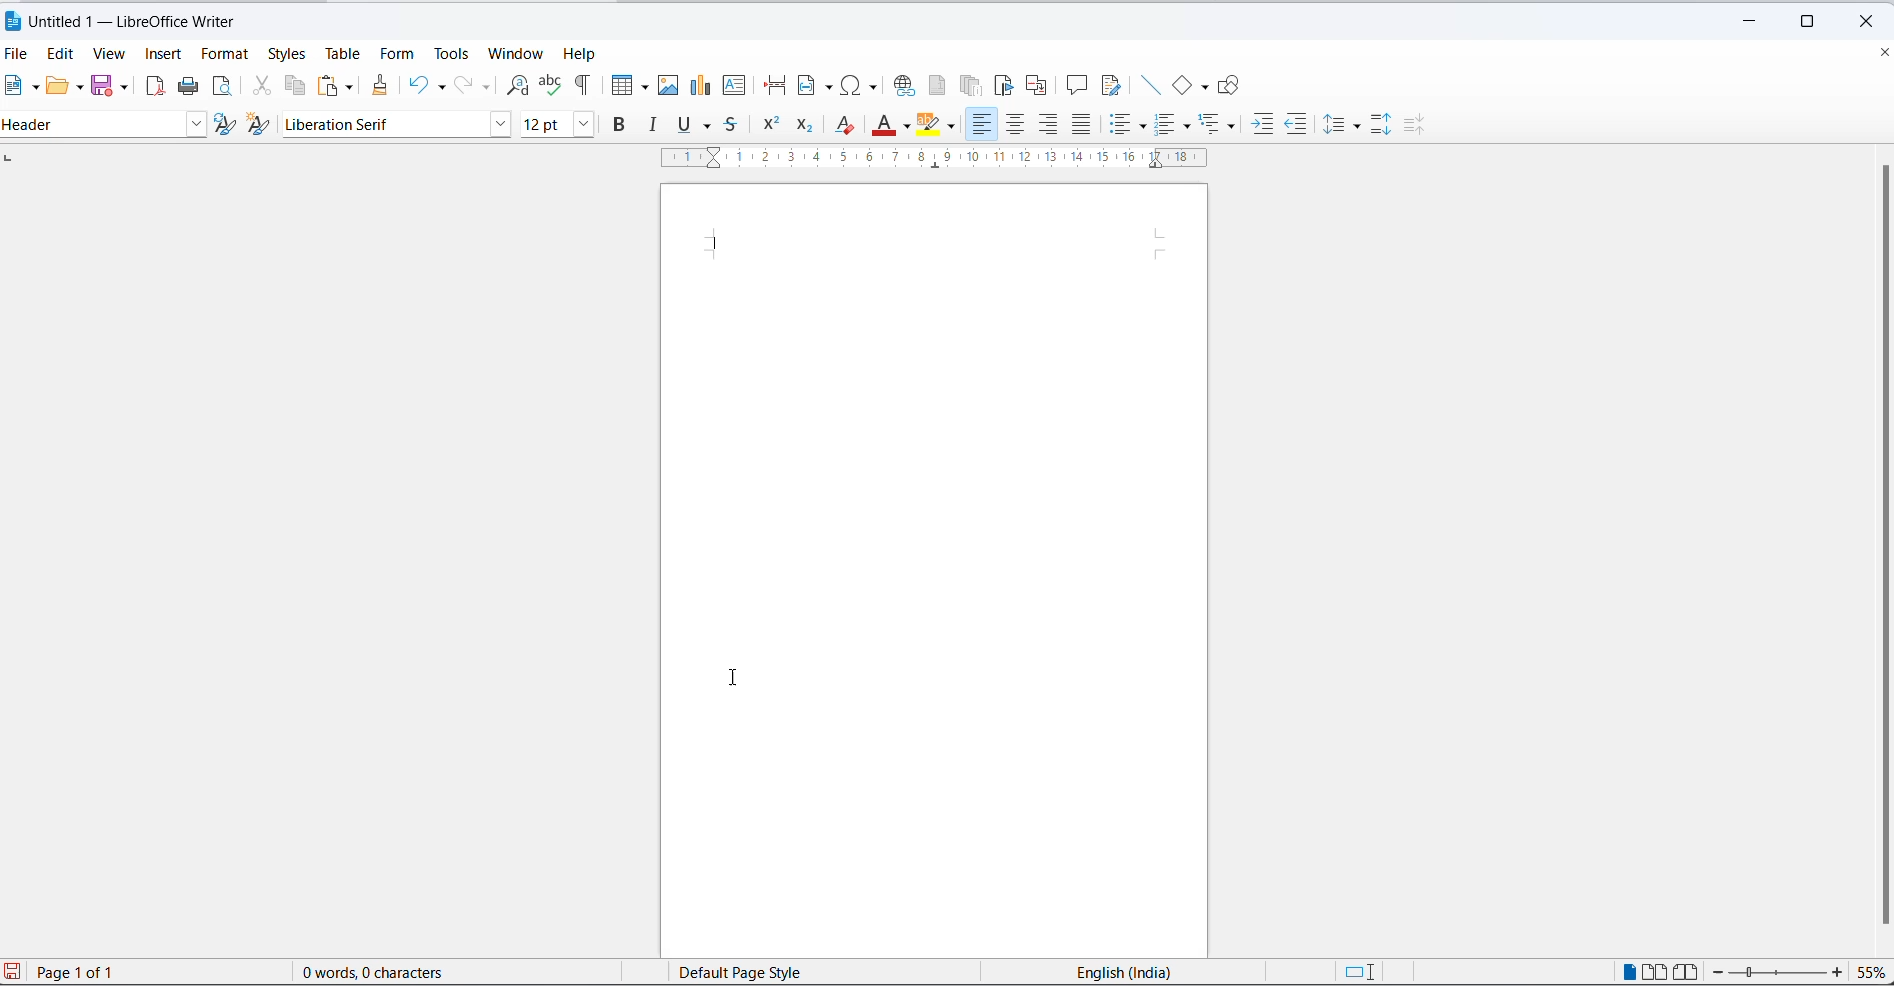 This screenshot has width=1894, height=986. What do you see at coordinates (520, 54) in the screenshot?
I see `window` at bounding box center [520, 54].